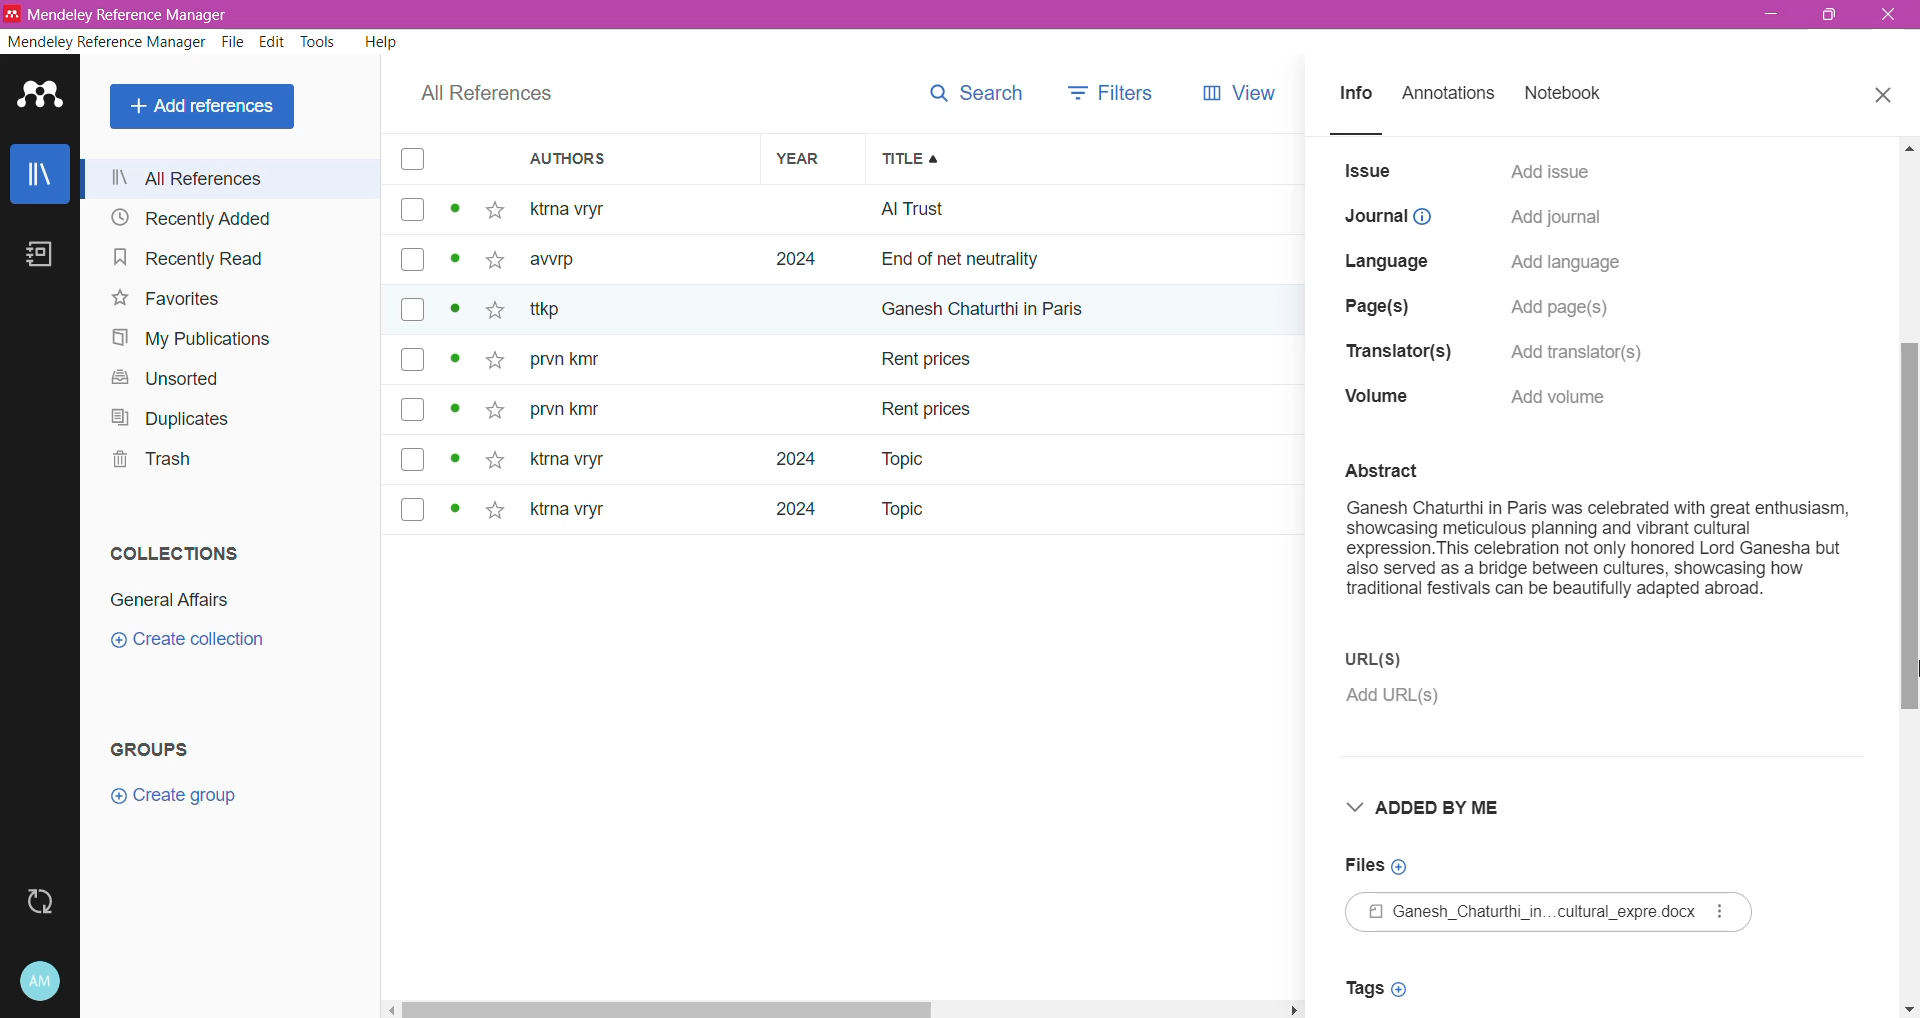 This screenshot has height=1018, width=1920. Describe the element at coordinates (1566, 397) in the screenshot. I see `Click to add volume` at that location.